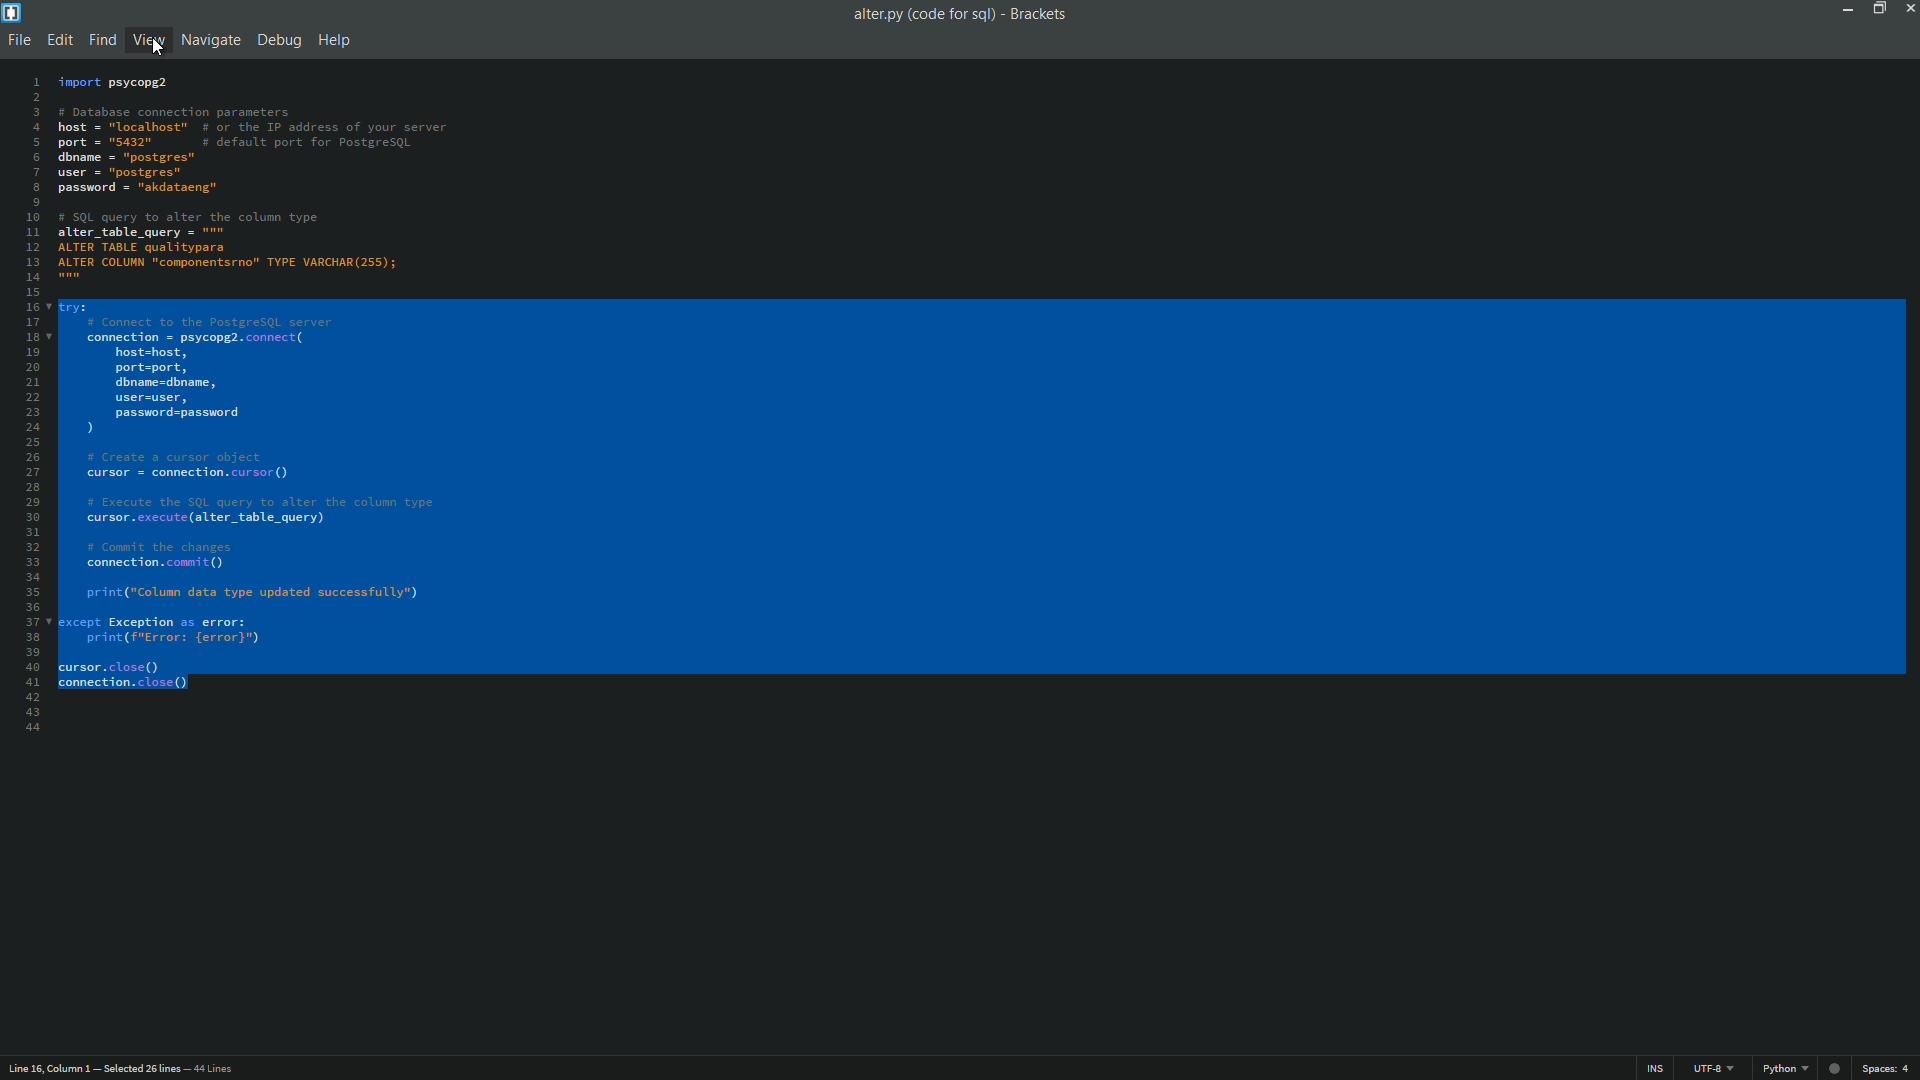 This screenshot has height=1080, width=1920. Describe the element at coordinates (101, 40) in the screenshot. I see `find menu` at that location.